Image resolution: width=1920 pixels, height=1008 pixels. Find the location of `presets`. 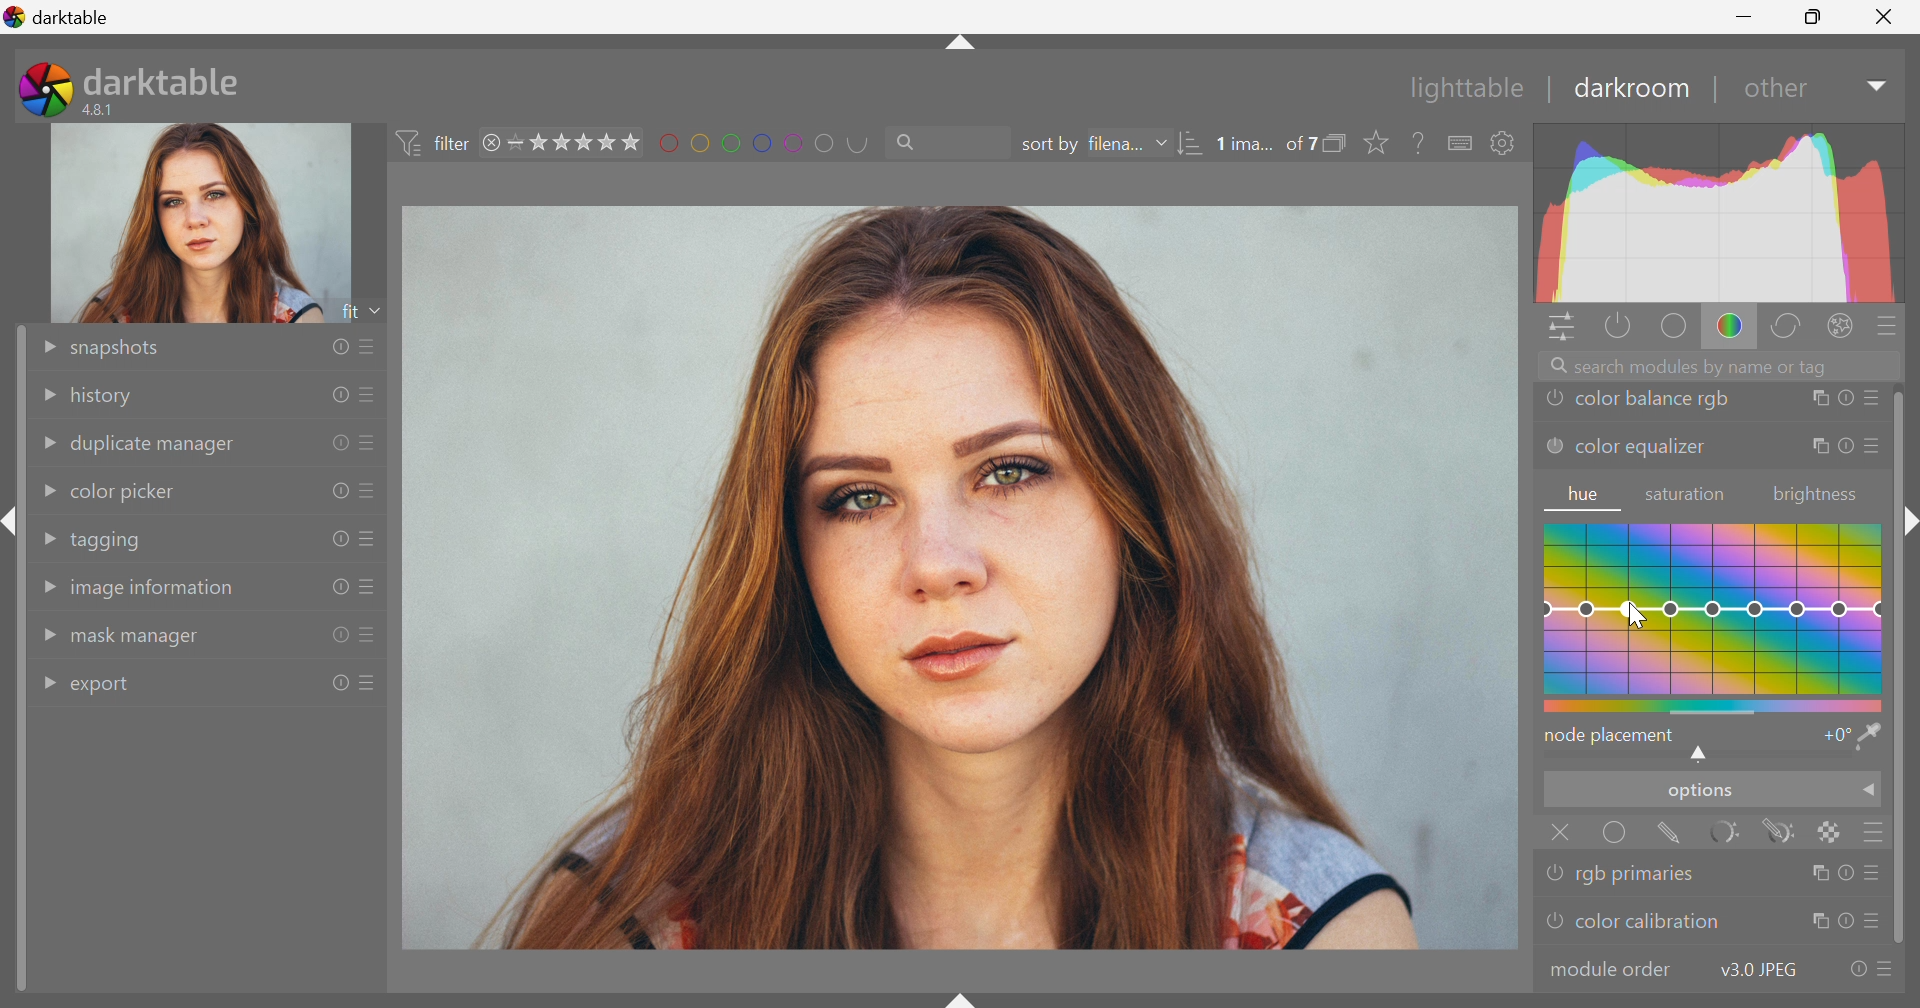

presets is located at coordinates (1873, 399).